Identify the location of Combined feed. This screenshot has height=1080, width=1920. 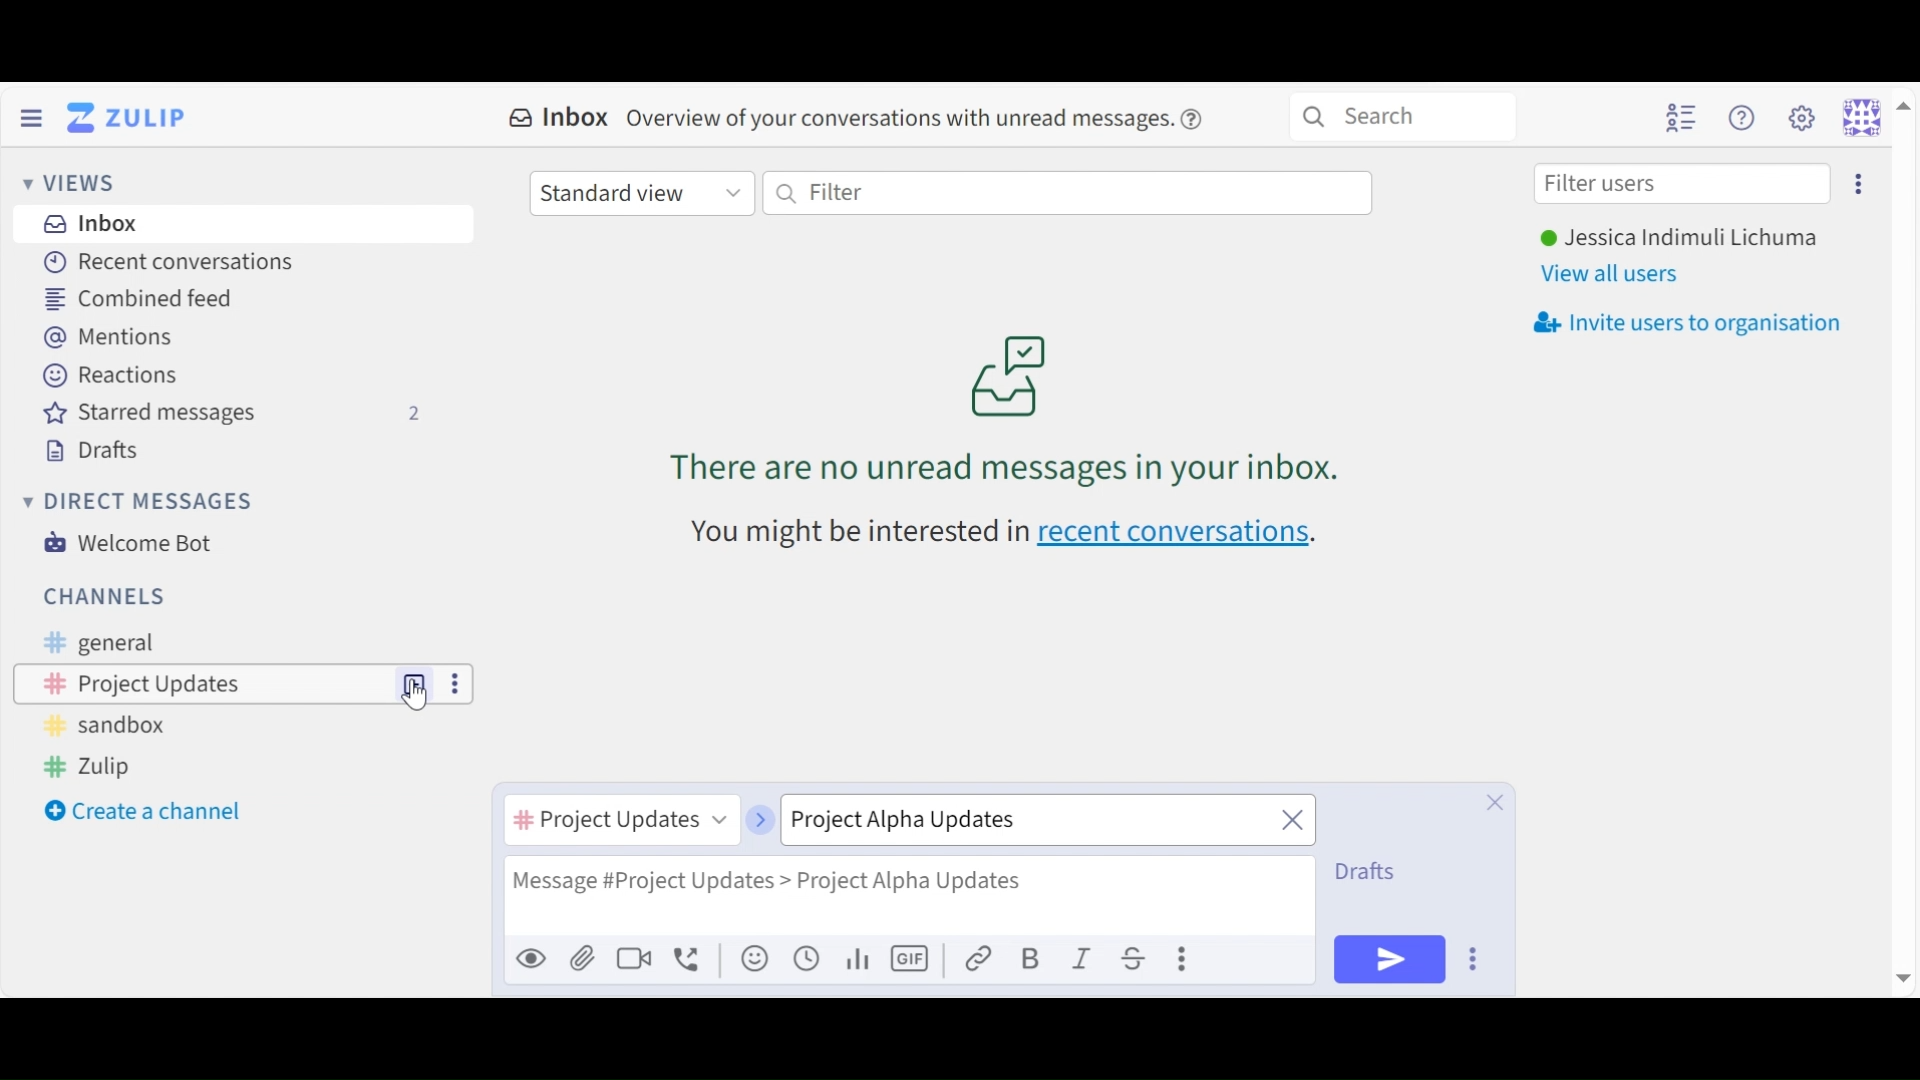
(153, 298).